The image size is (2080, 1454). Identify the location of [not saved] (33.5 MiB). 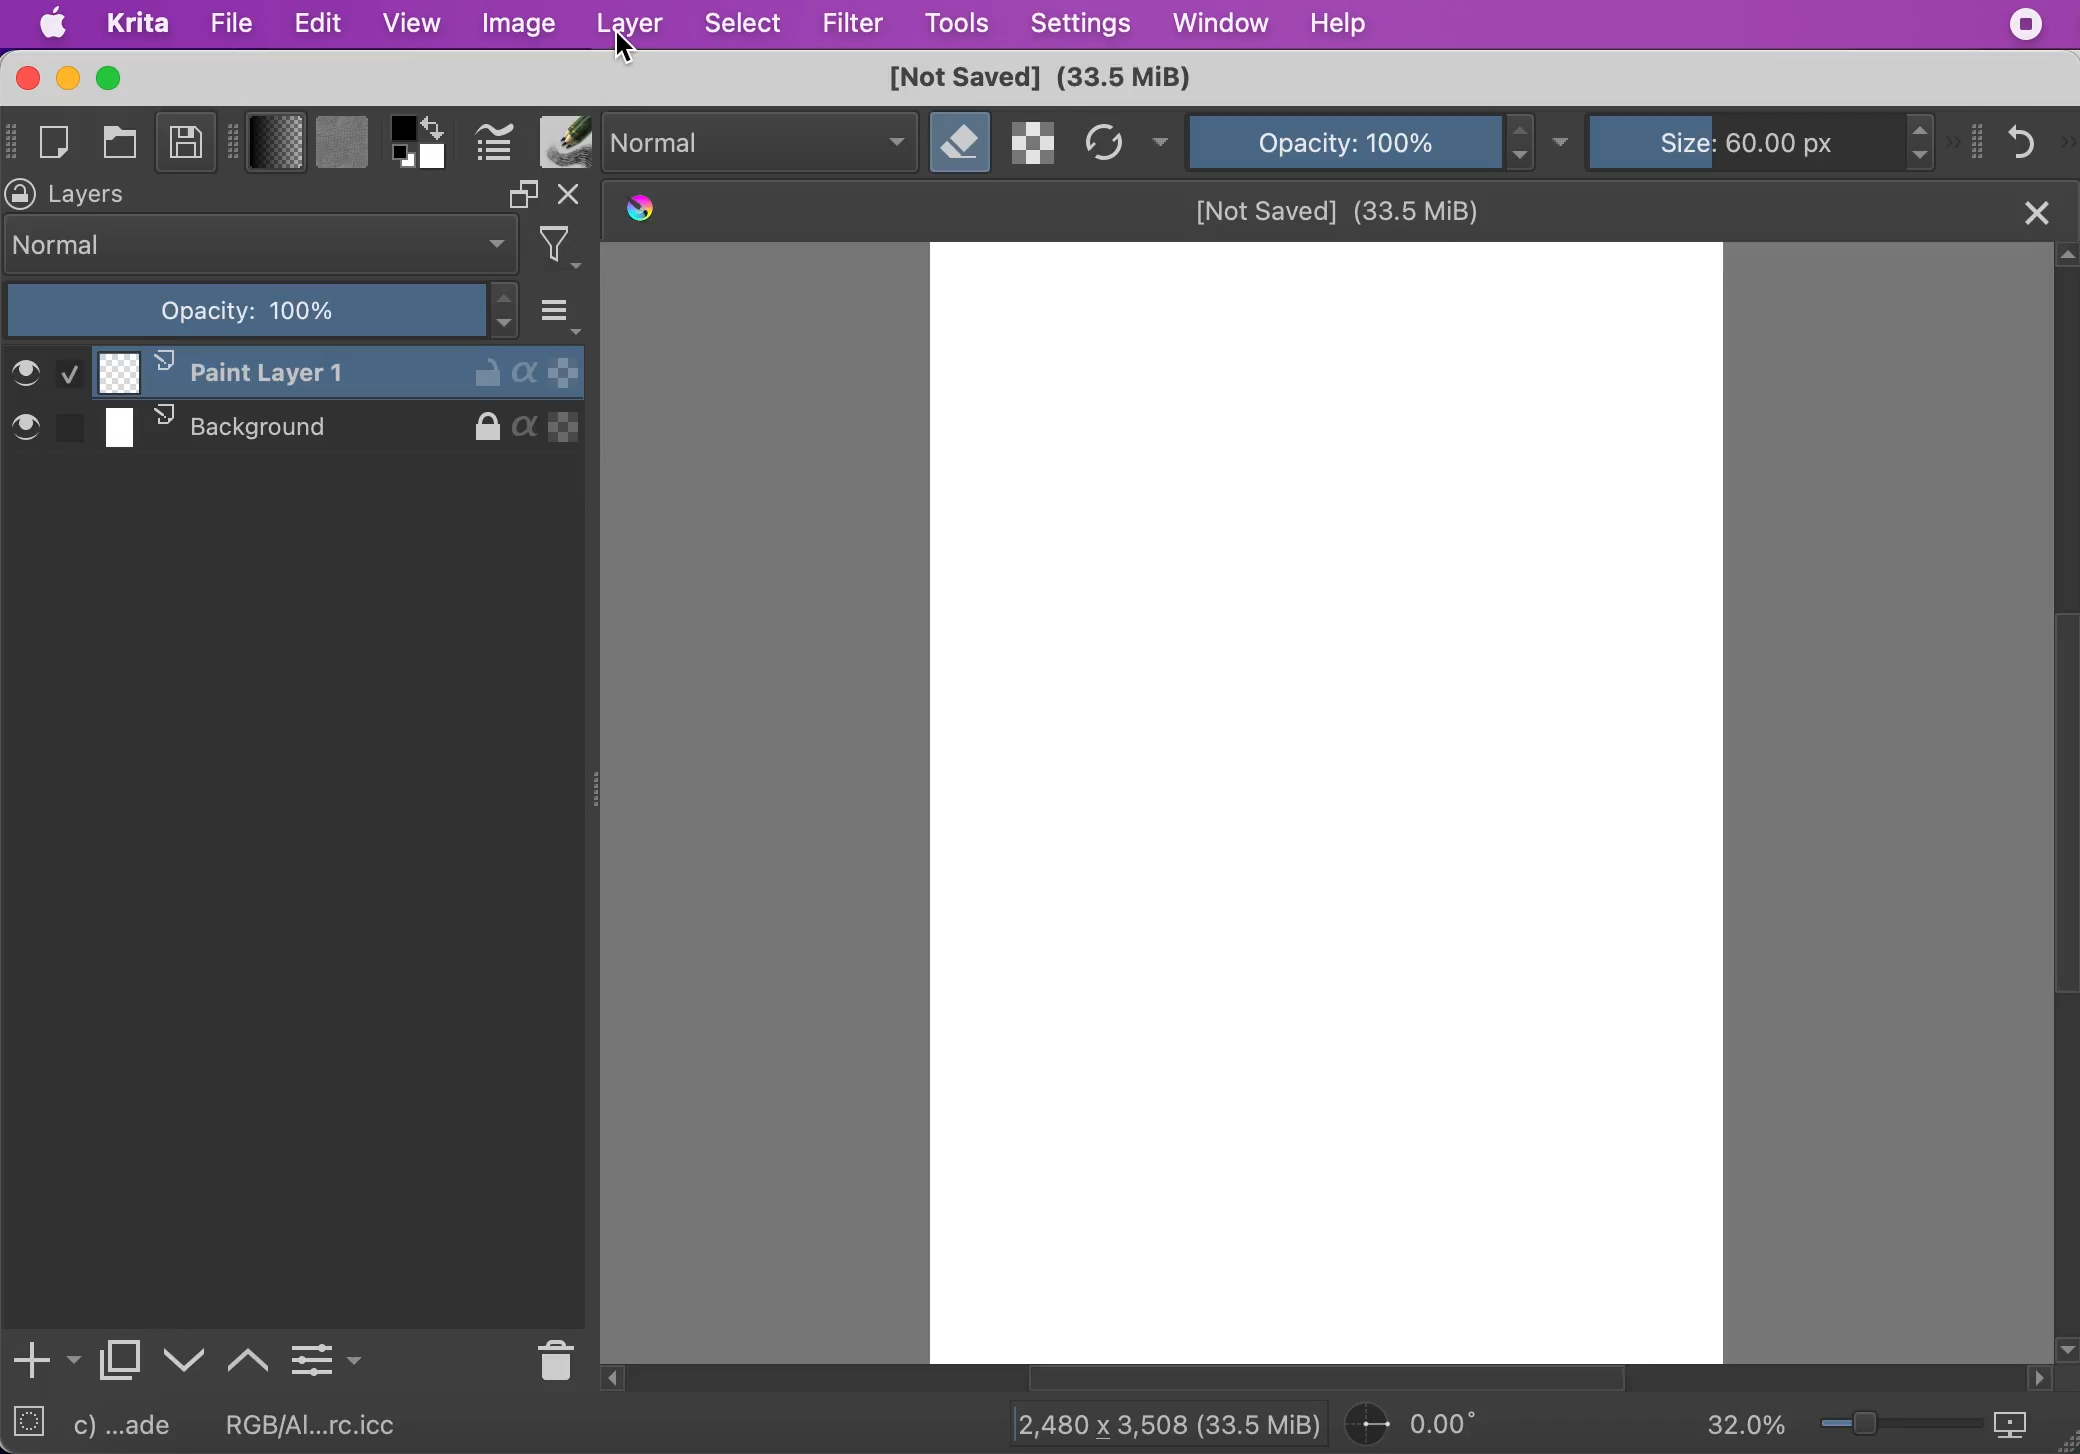
(1036, 79).